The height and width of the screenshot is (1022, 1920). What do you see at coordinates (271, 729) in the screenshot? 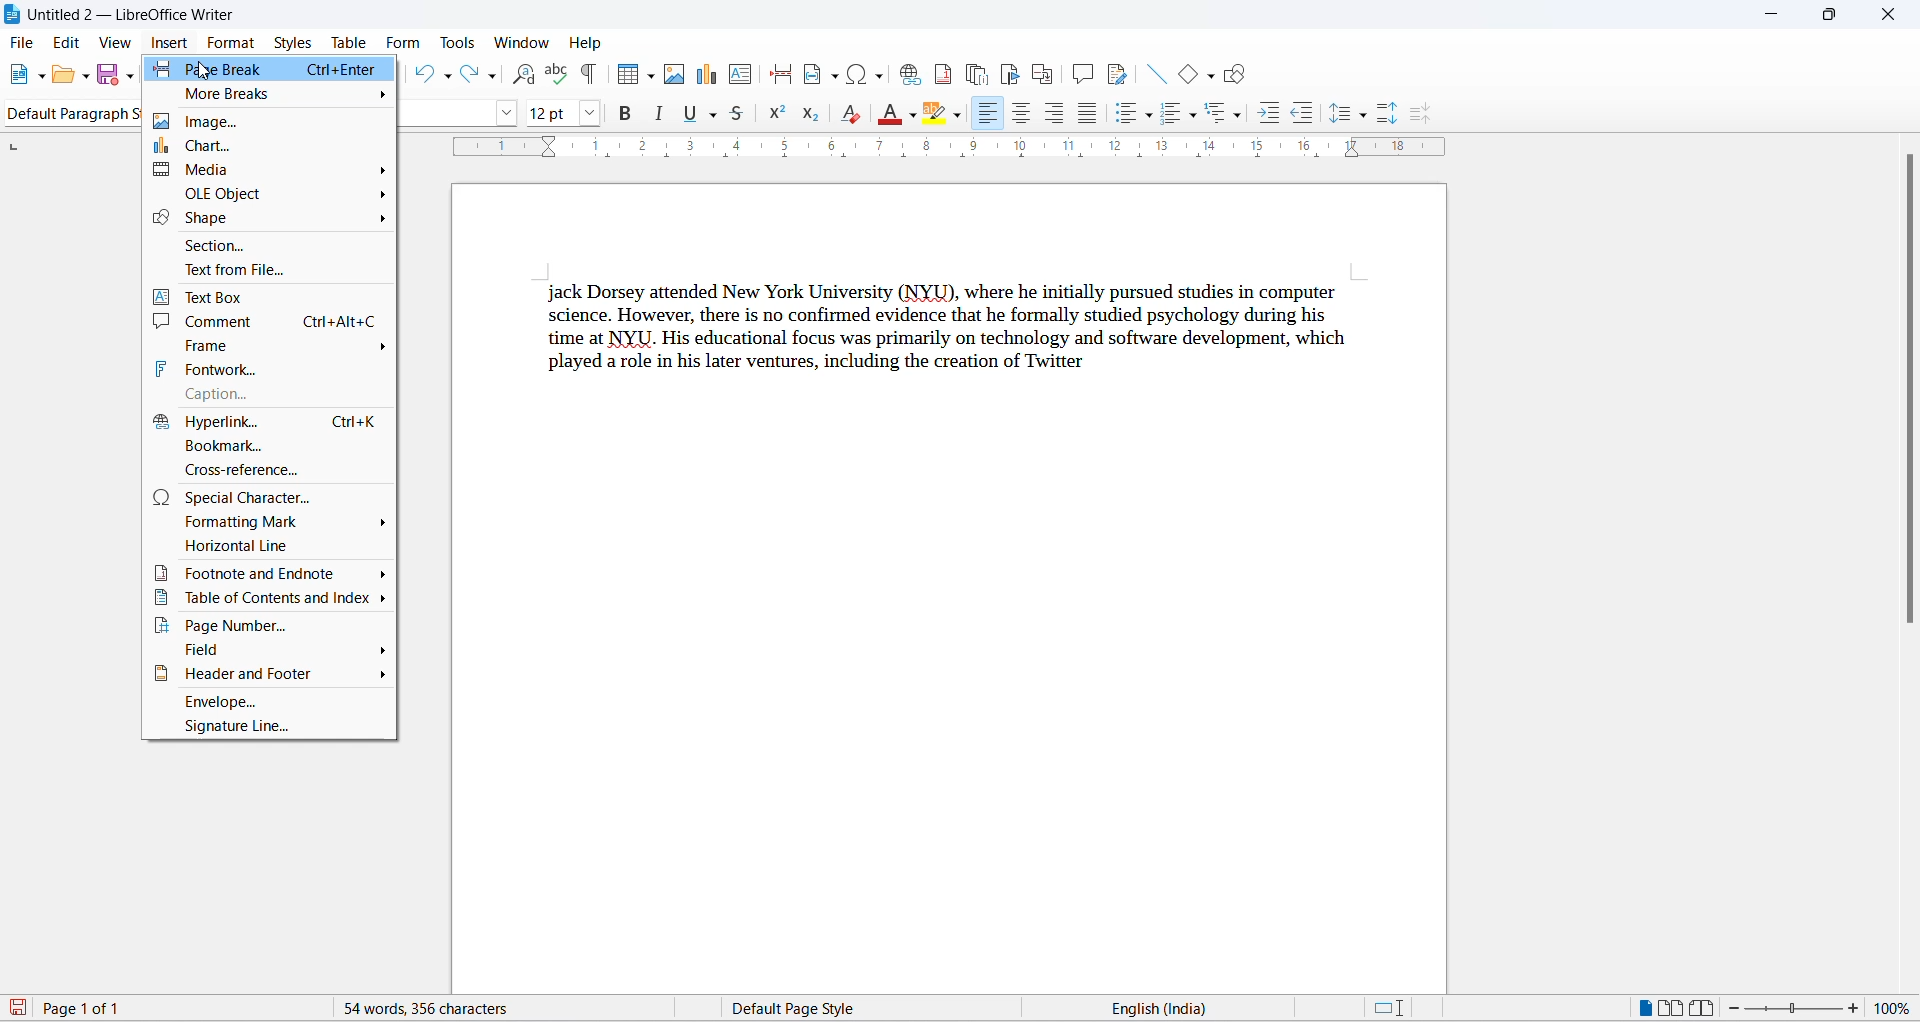
I see `signature line` at bounding box center [271, 729].